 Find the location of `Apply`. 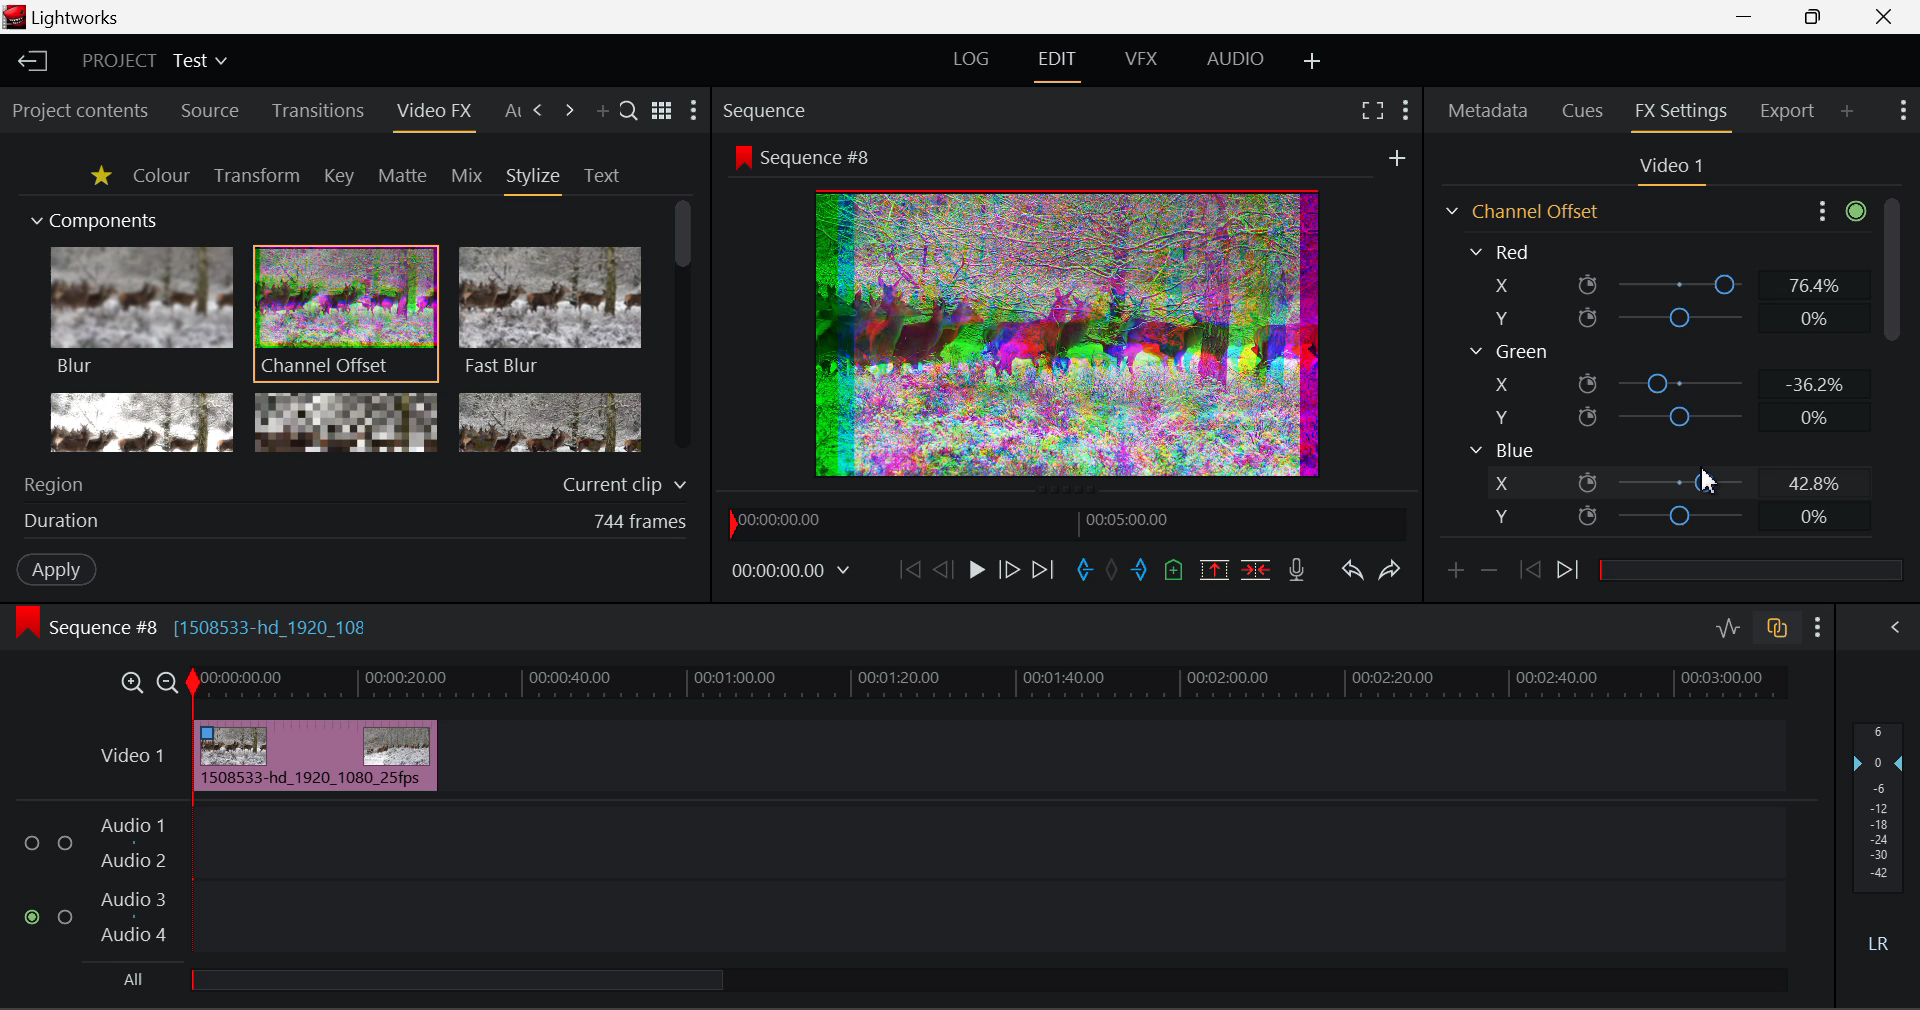

Apply is located at coordinates (58, 571).